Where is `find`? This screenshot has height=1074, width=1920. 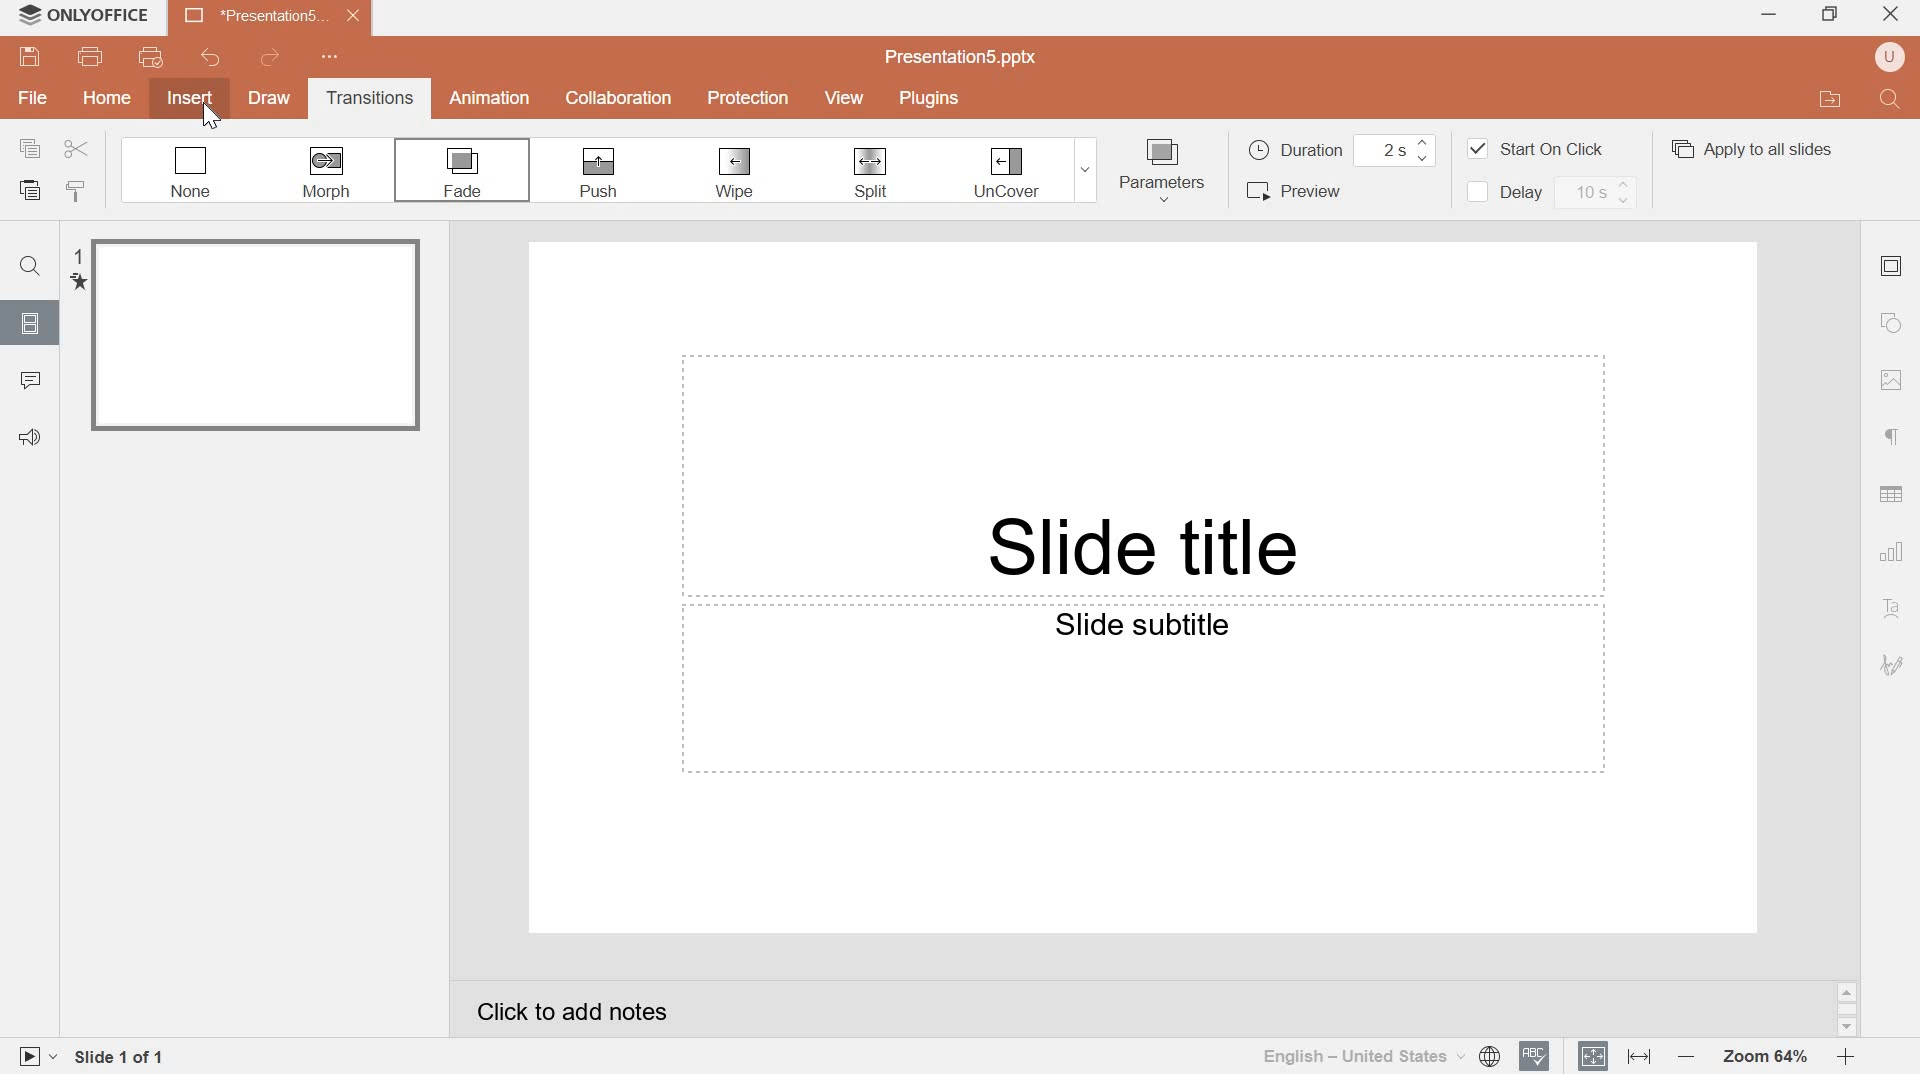 find is located at coordinates (29, 267).